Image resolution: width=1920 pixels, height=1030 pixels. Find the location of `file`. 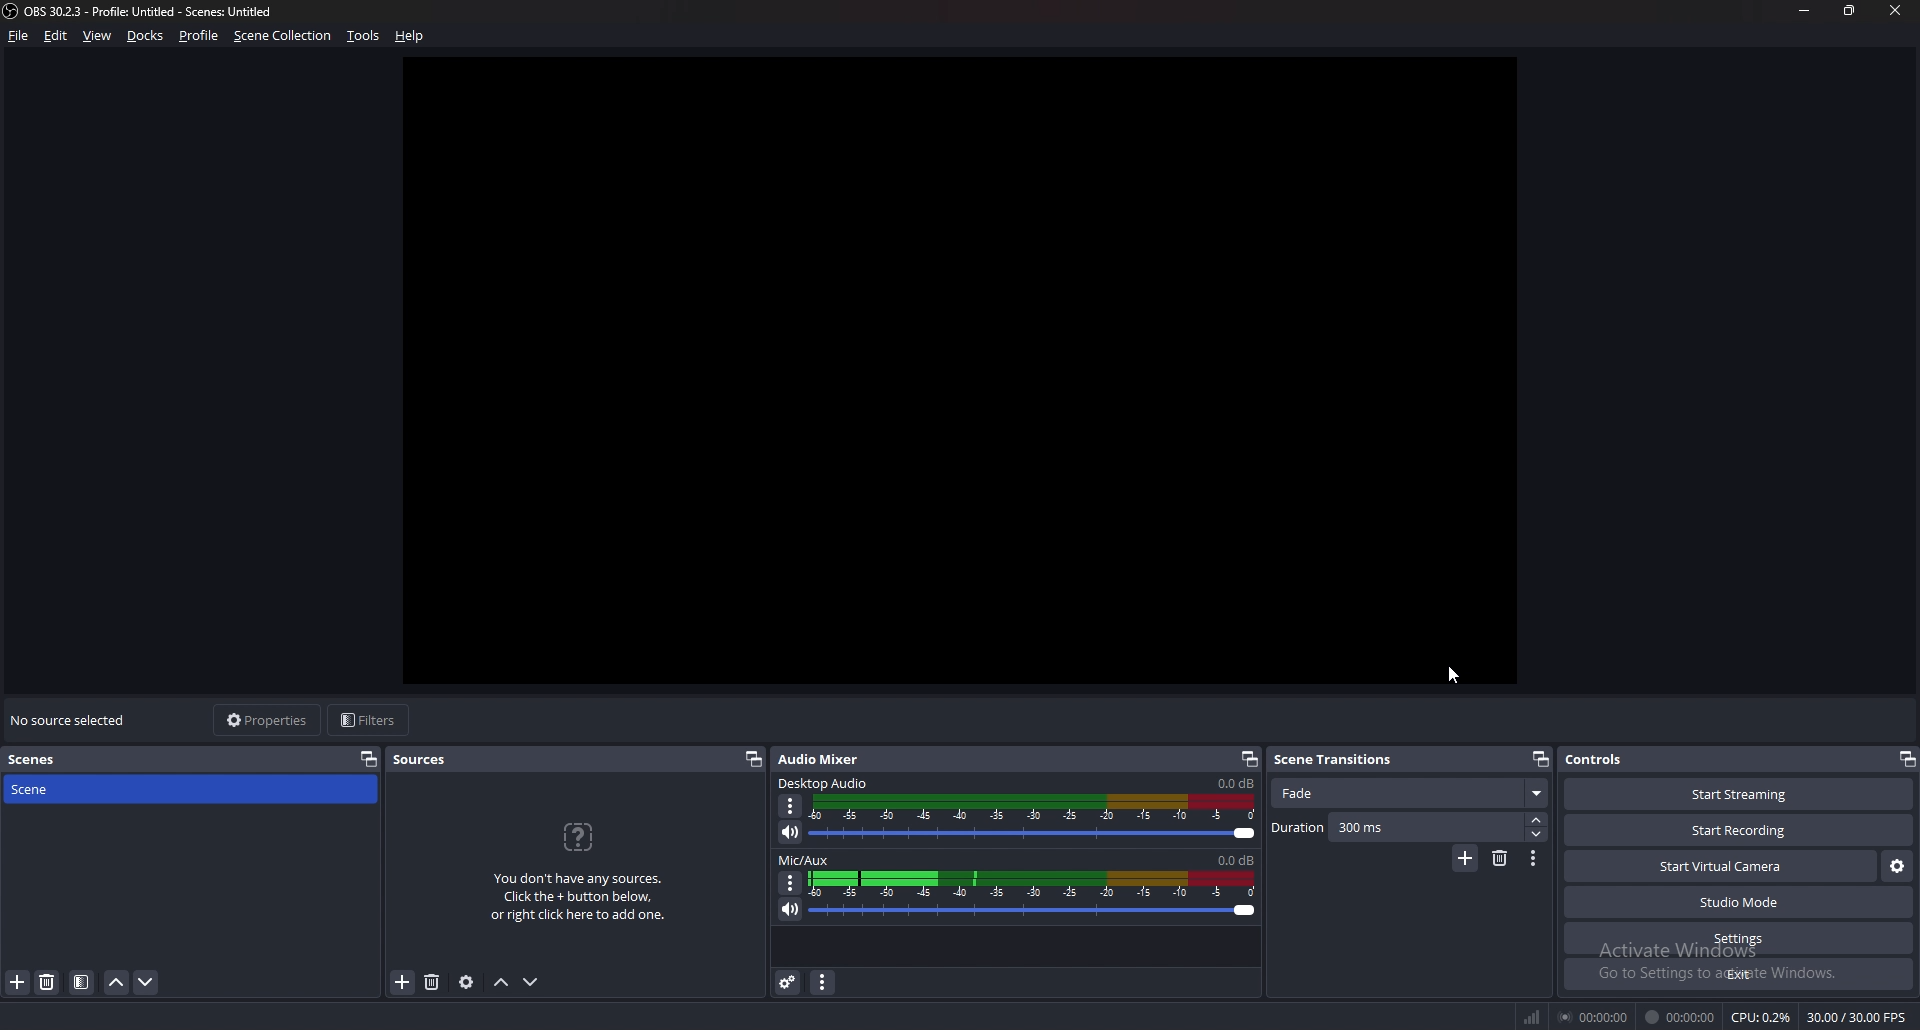

file is located at coordinates (20, 36).